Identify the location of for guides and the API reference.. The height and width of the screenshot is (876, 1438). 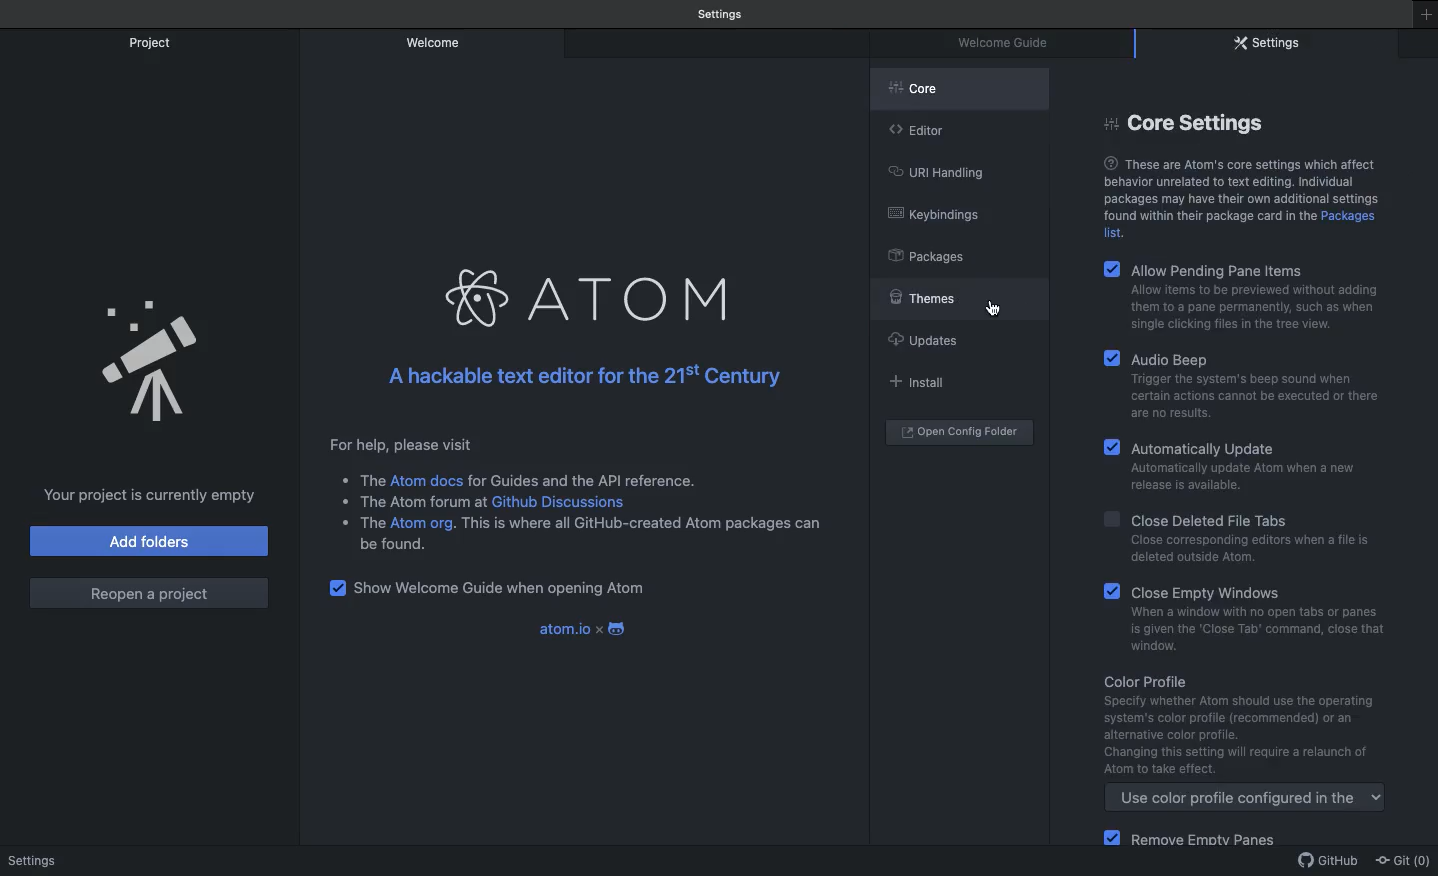
(583, 477).